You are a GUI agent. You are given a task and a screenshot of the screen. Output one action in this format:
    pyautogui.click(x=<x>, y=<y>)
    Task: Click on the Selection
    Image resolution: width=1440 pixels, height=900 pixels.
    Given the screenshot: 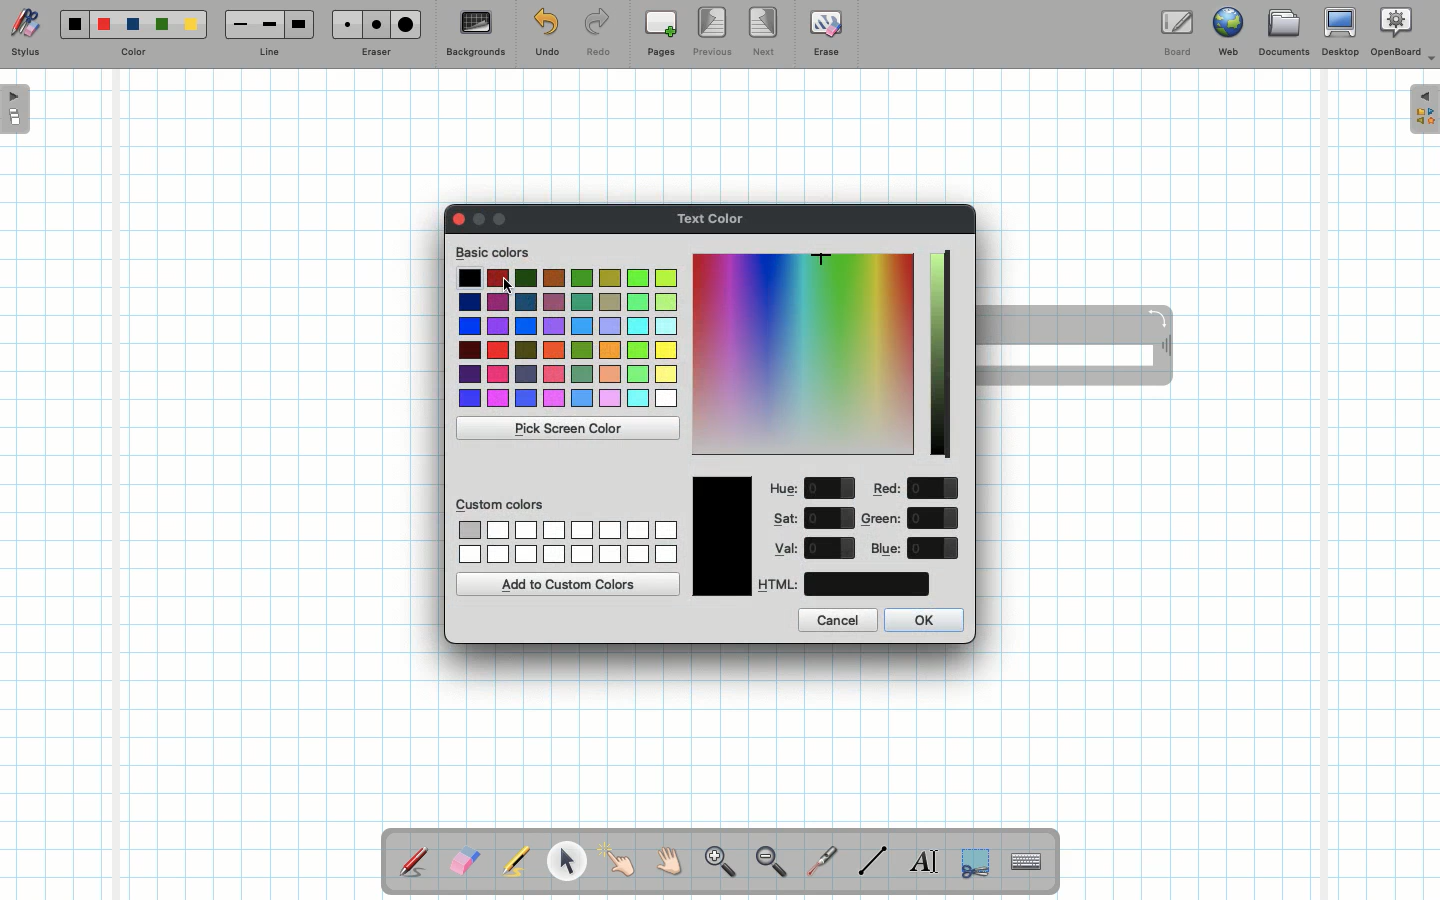 What is the action you would take?
    pyautogui.click(x=973, y=860)
    